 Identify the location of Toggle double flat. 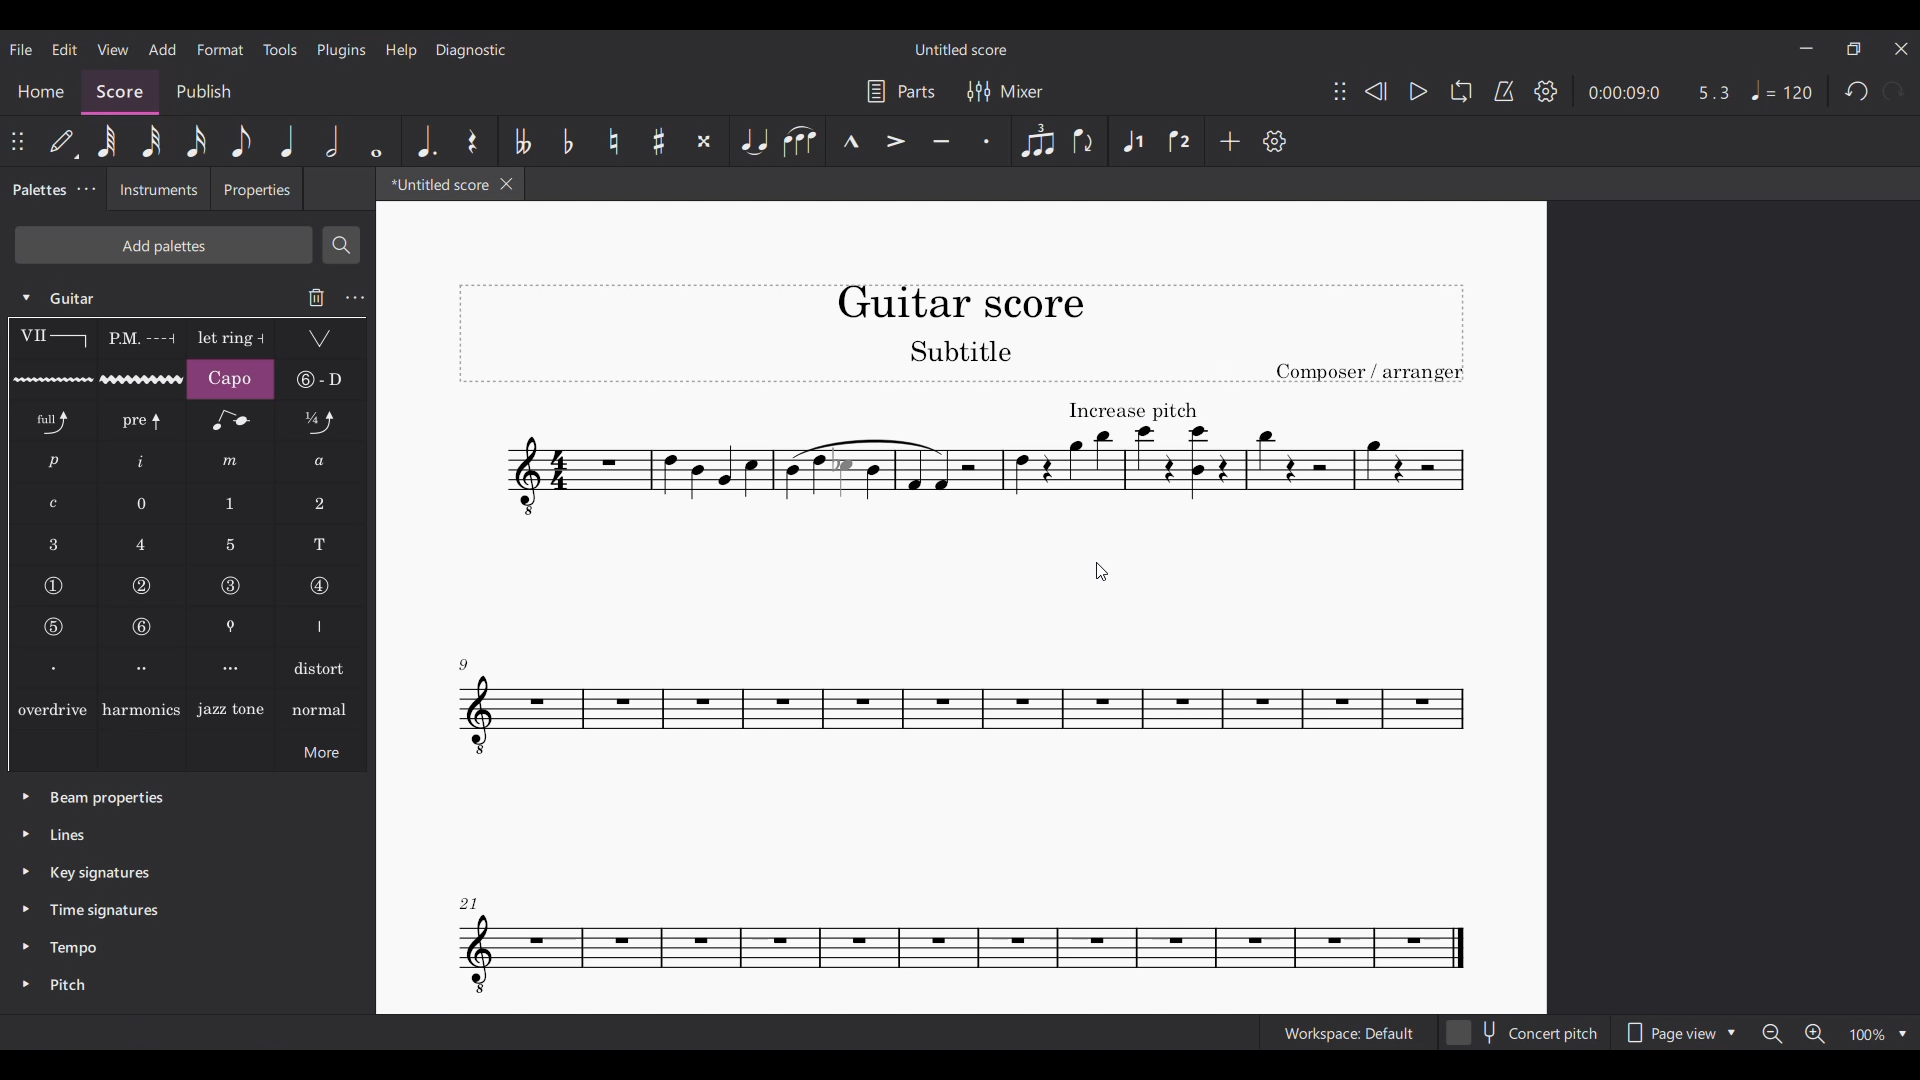
(522, 141).